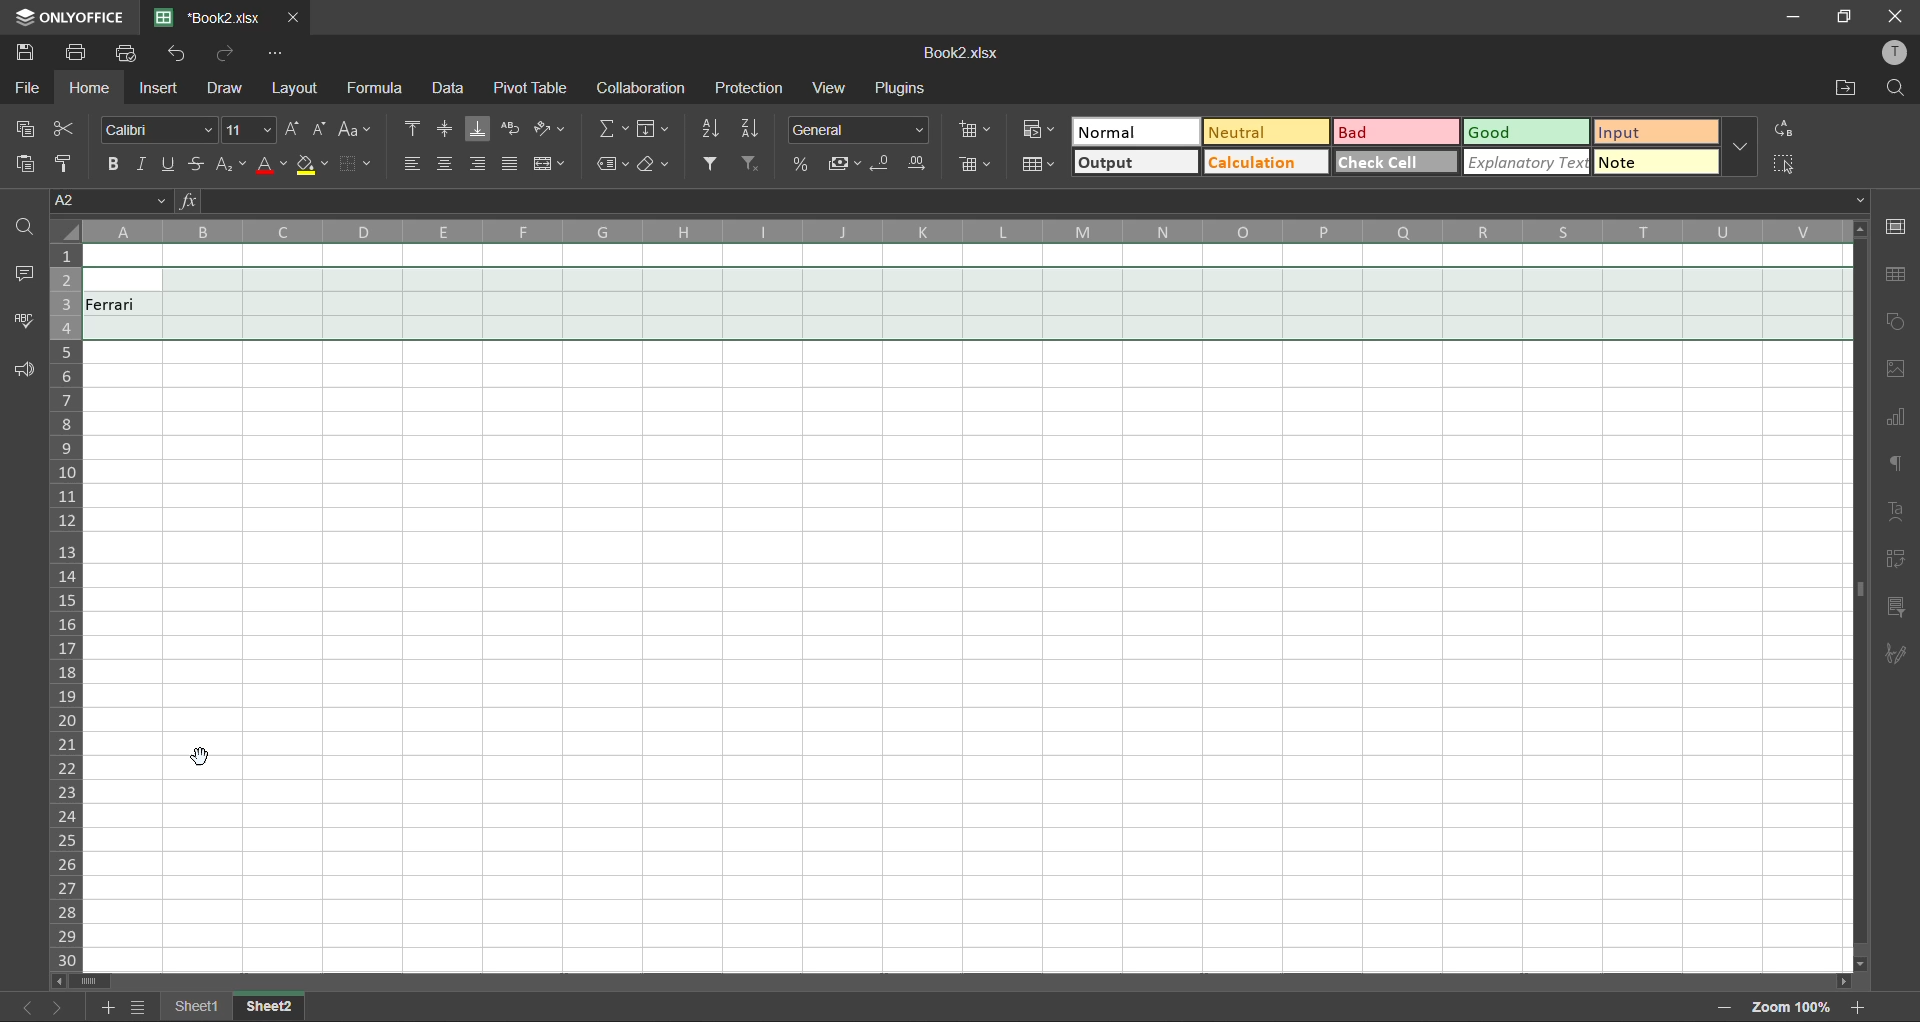 The height and width of the screenshot is (1022, 1920). What do you see at coordinates (977, 128) in the screenshot?
I see `insert cells` at bounding box center [977, 128].